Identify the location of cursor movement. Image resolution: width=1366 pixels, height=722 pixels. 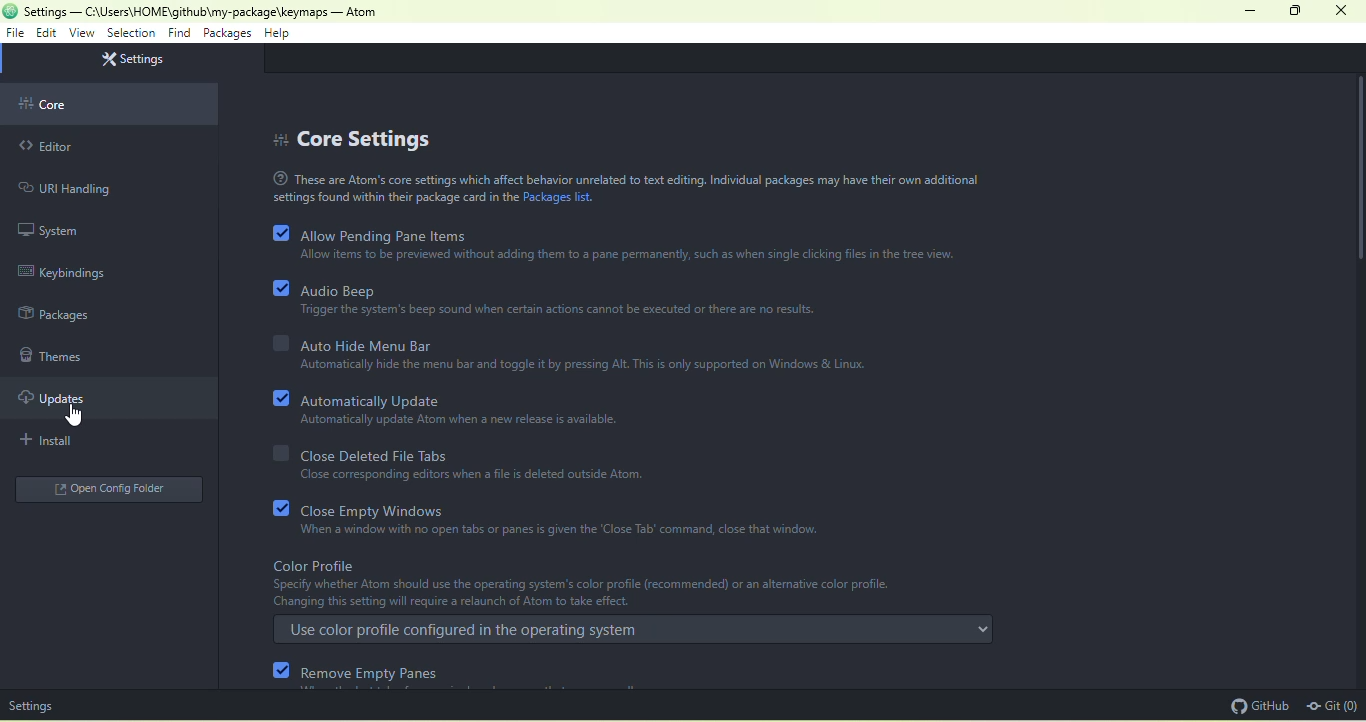
(74, 415).